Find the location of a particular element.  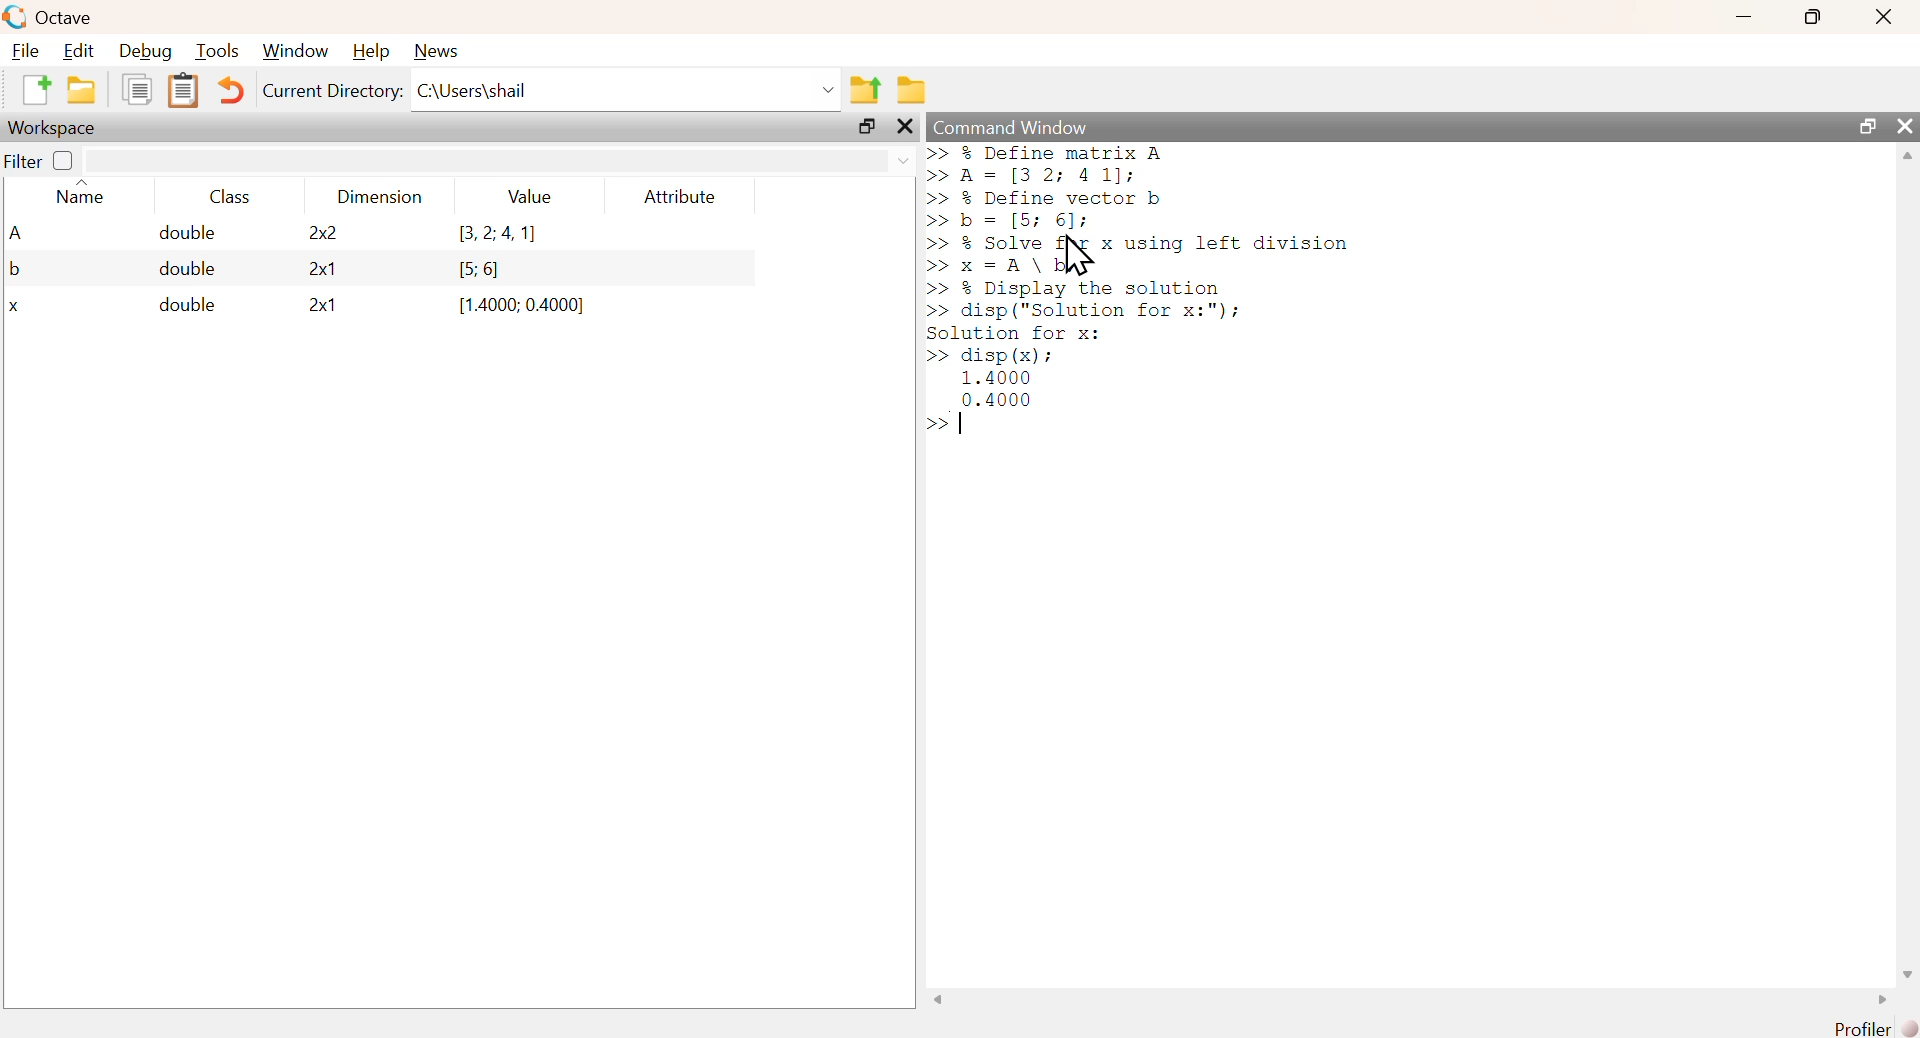

class is located at coordinates (227, 200).